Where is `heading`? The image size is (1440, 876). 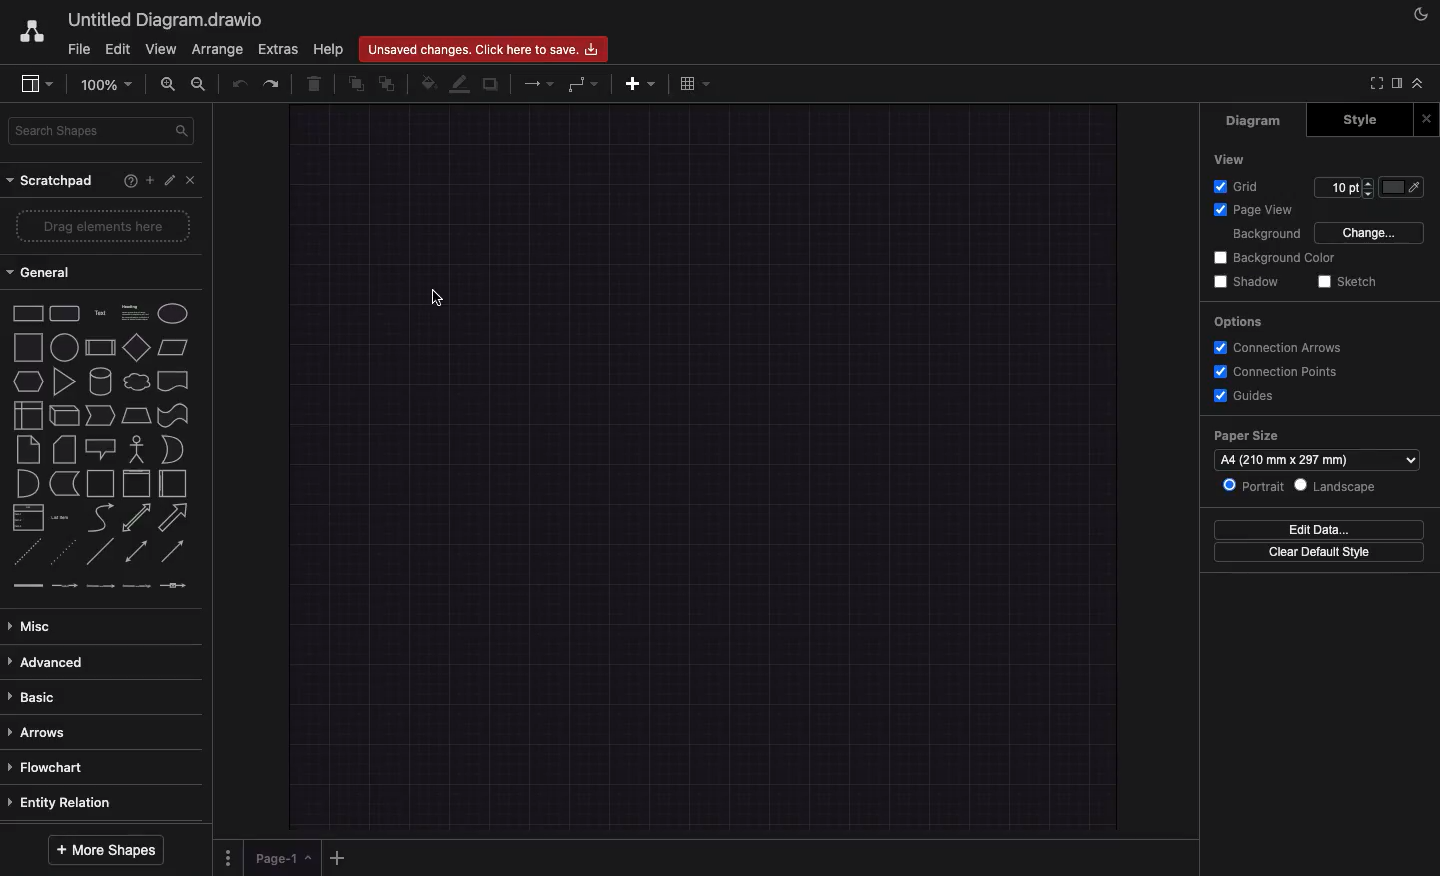
heading is located at coordinates (134, 315).